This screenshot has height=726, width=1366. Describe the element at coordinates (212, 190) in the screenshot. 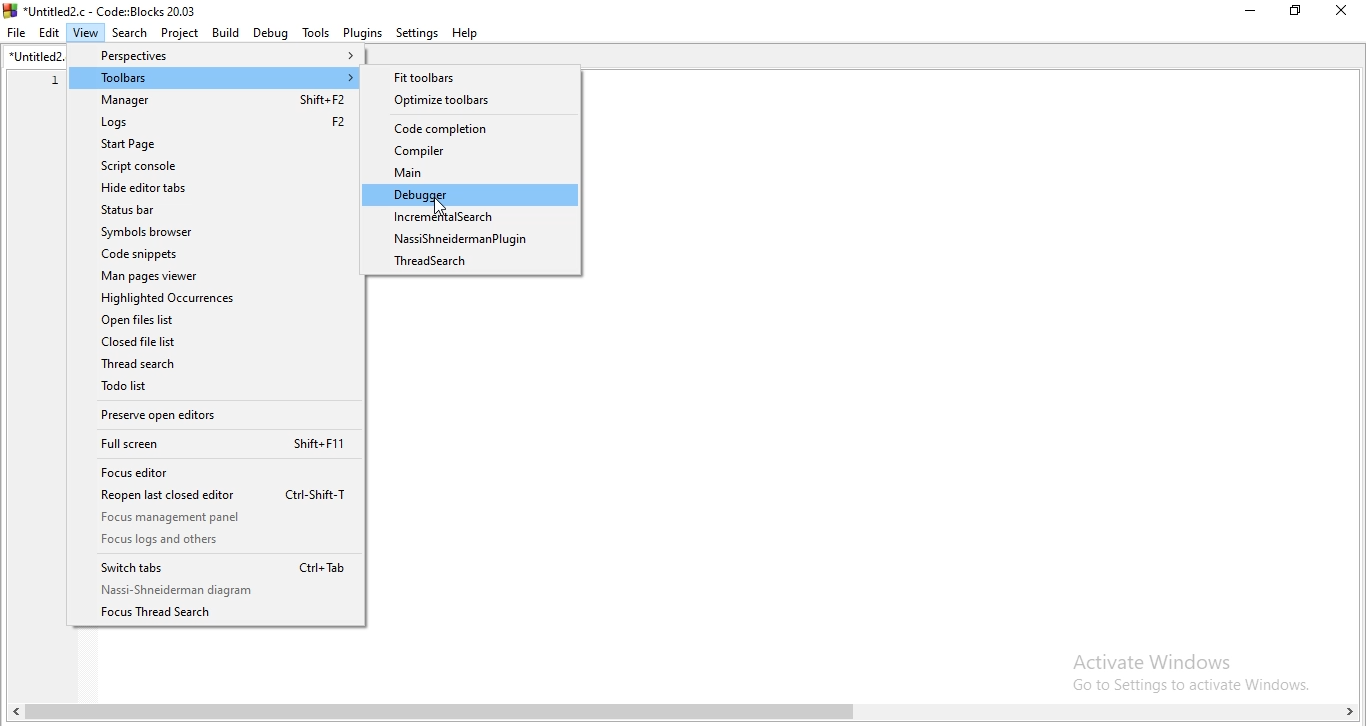

I see `Hide editor tabs` at that location.